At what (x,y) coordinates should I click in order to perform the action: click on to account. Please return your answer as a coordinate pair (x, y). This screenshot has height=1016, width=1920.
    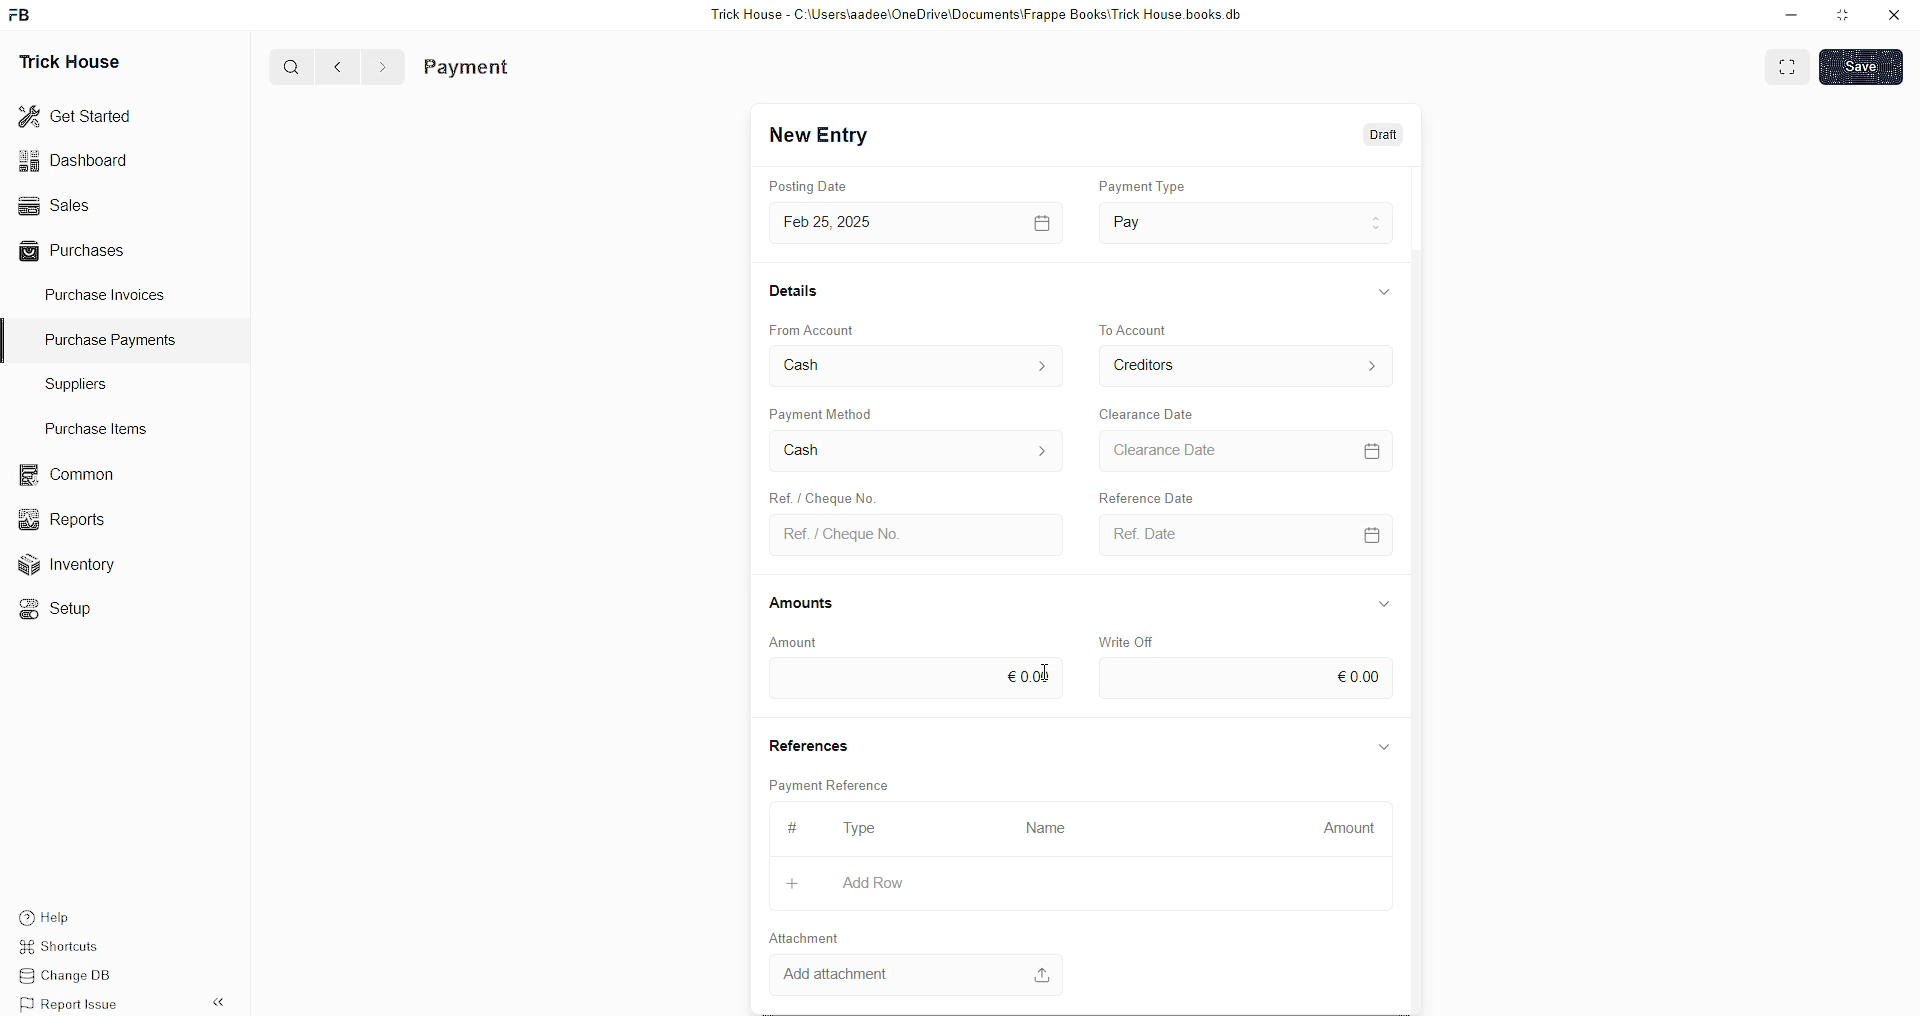
    Looking at the image, I should click on (1141, 327).